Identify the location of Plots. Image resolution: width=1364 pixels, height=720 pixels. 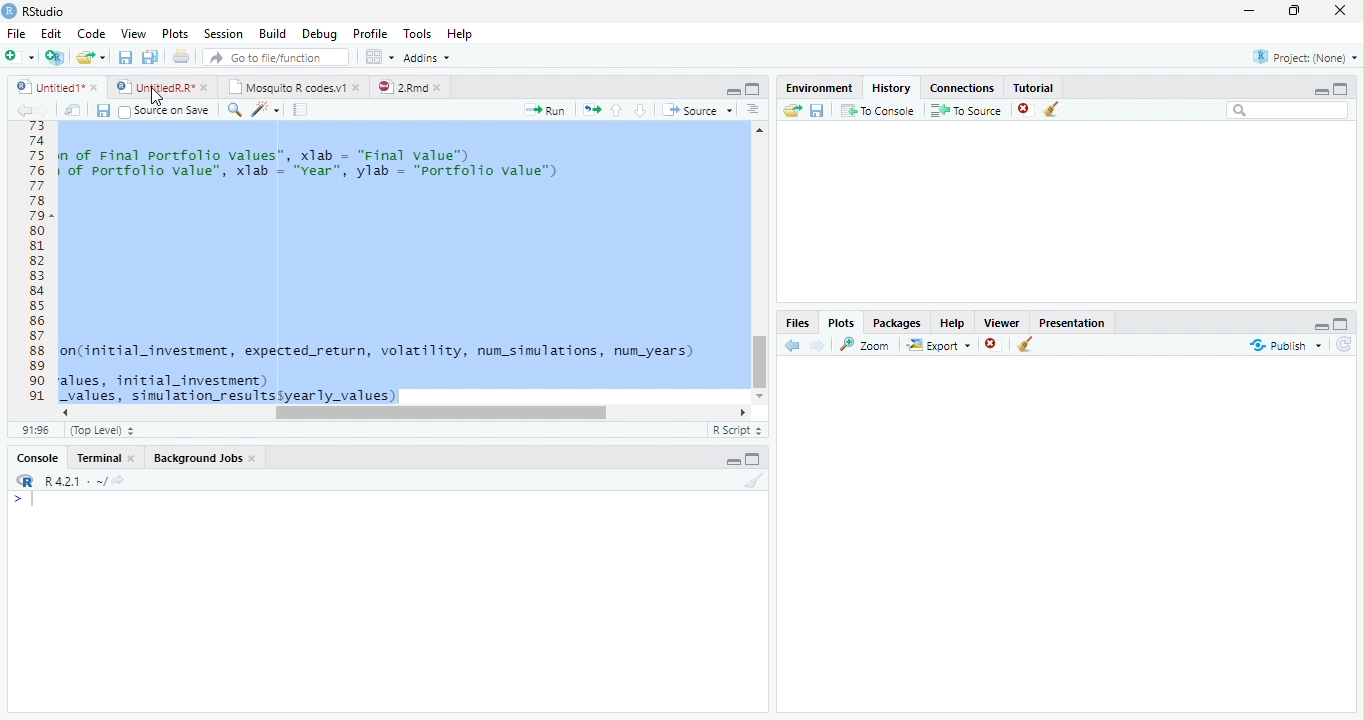
(841, 322).